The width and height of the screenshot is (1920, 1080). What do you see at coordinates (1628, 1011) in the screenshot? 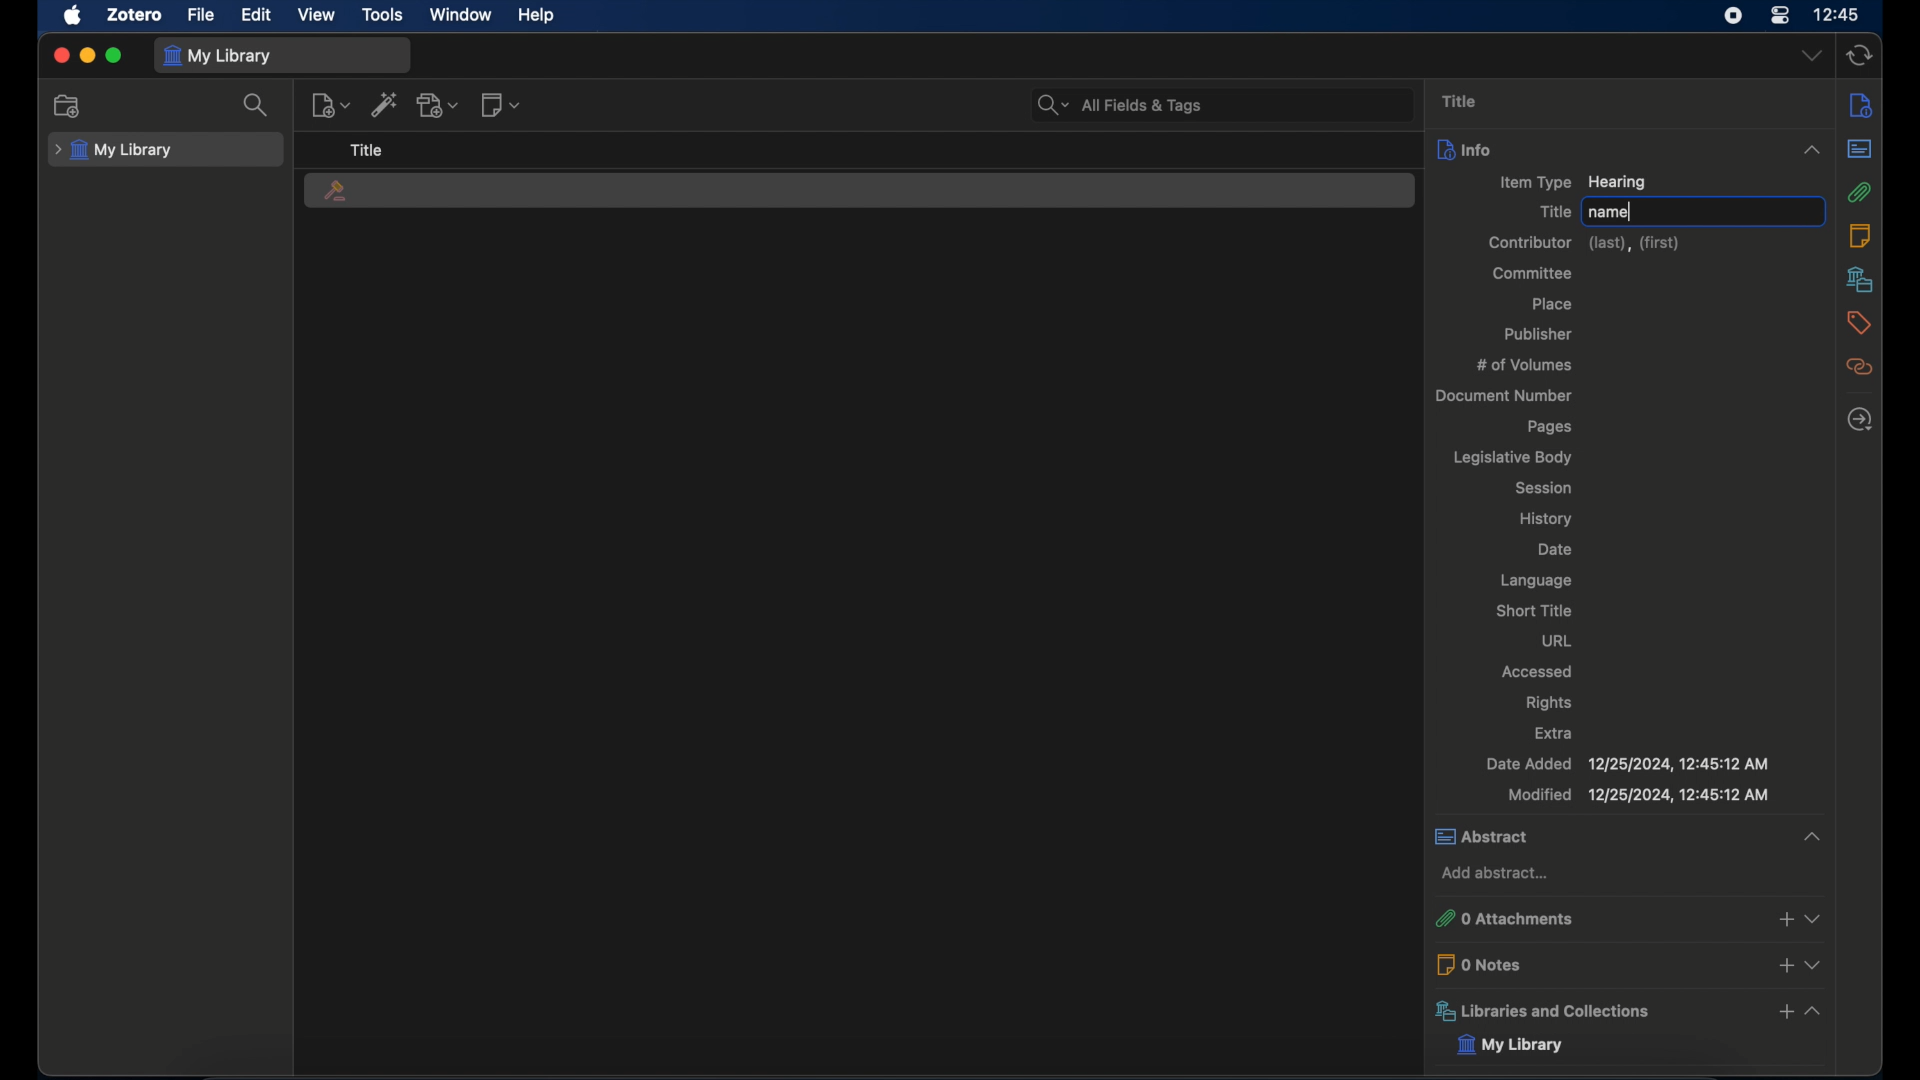
I see `libraries and collections` at bounding box center [1628, 1011].